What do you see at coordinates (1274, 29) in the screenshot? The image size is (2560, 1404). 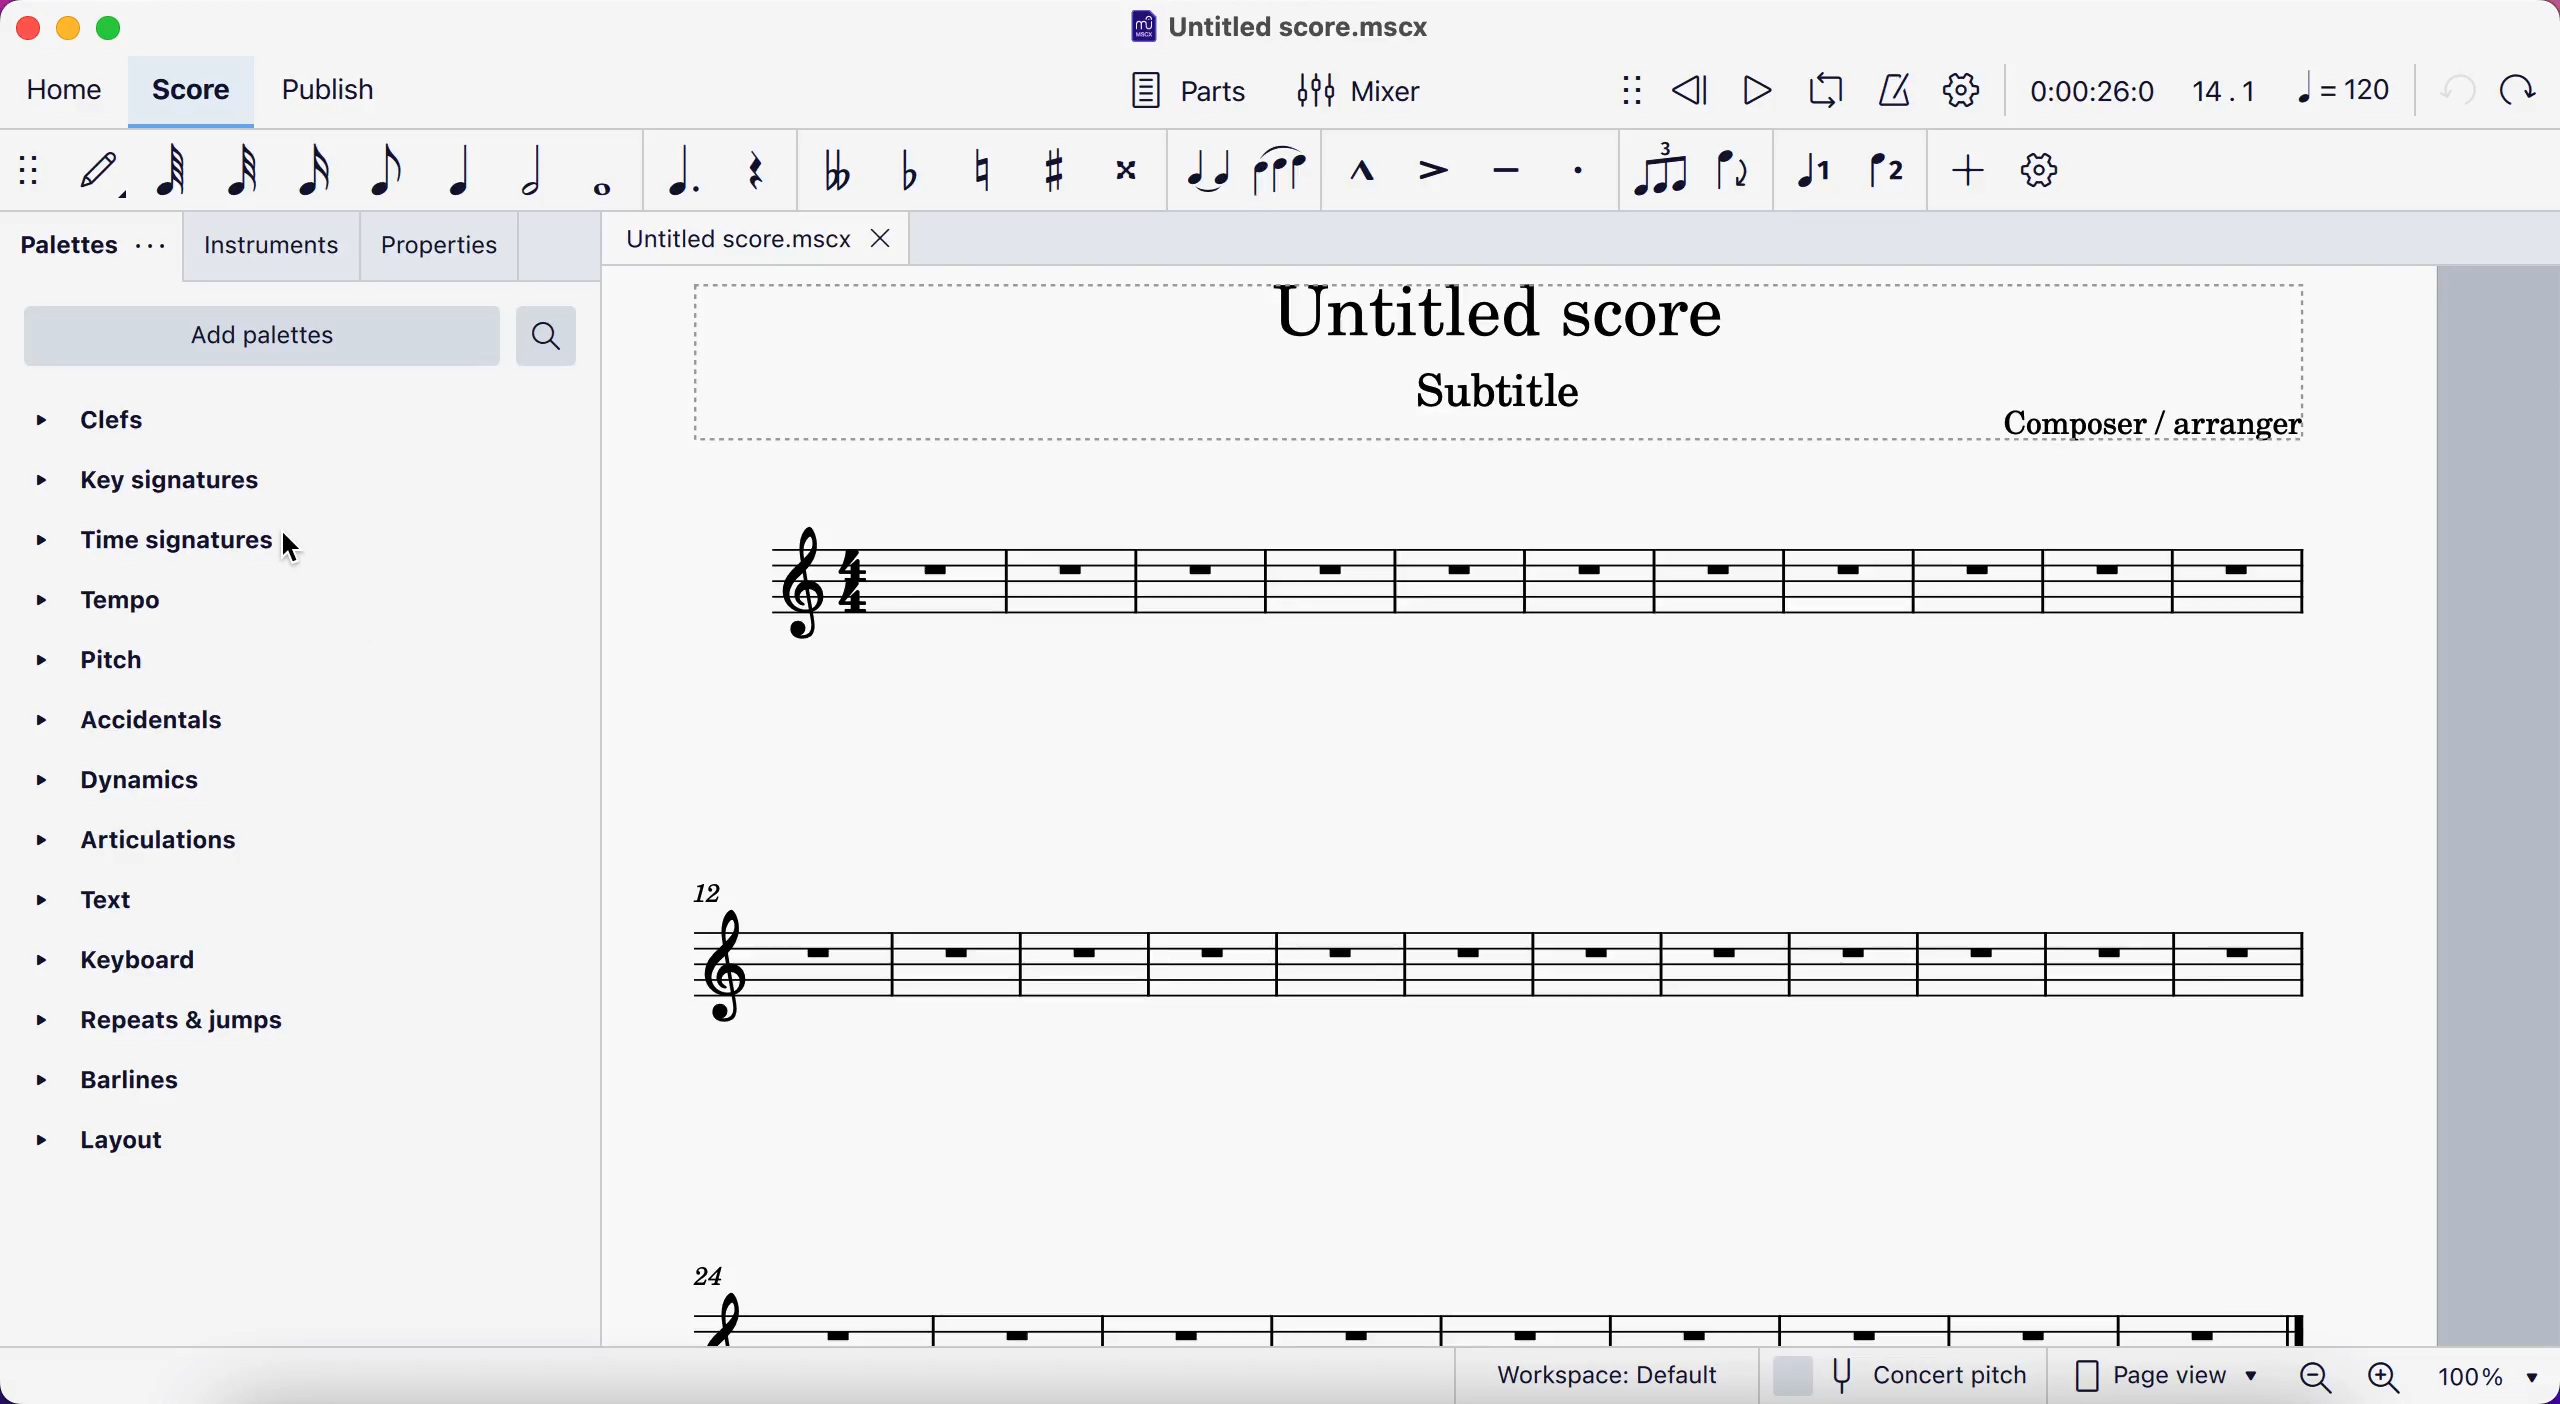 I see `title` at bounding box center [1274, 29].